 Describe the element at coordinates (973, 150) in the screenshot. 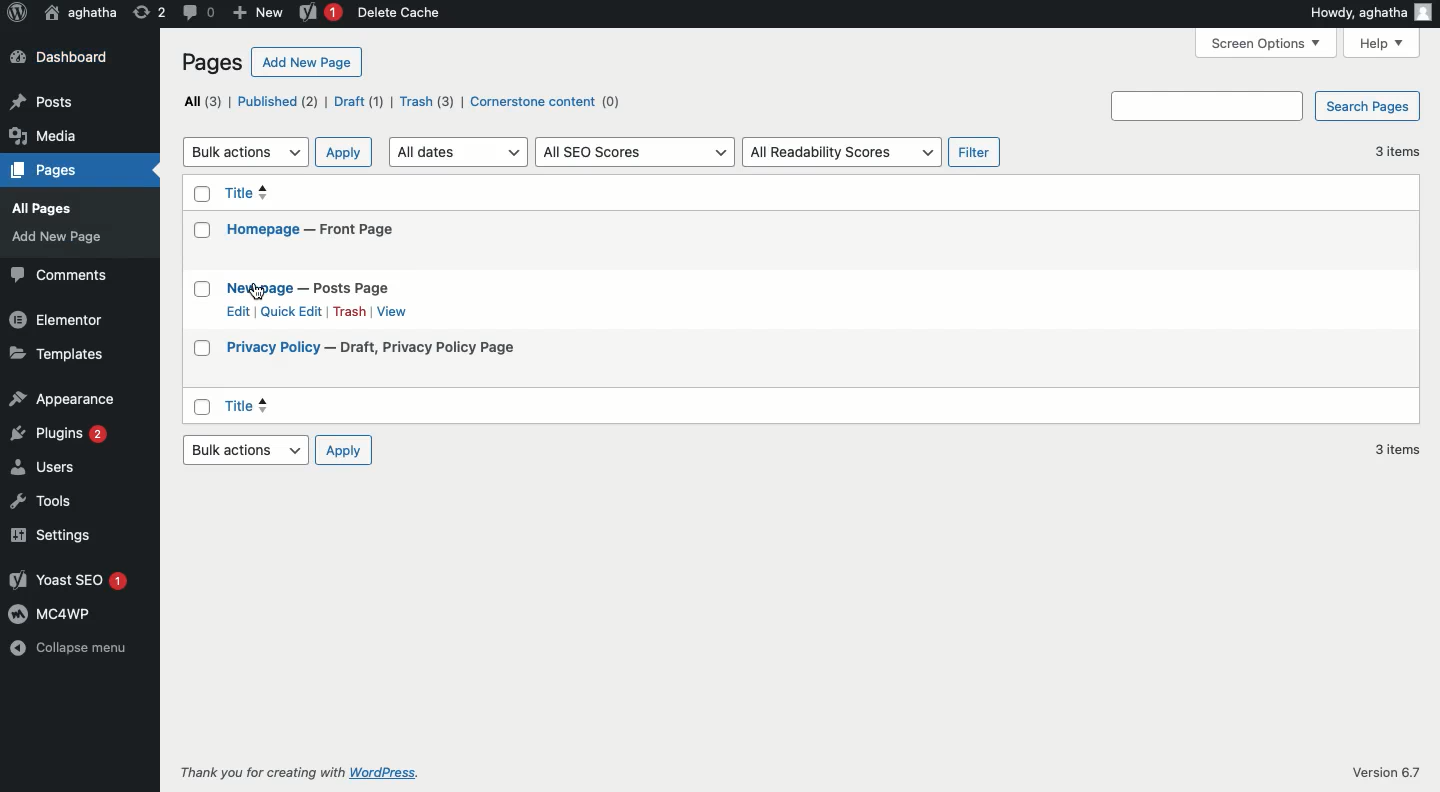

I see `Filter` at that location.